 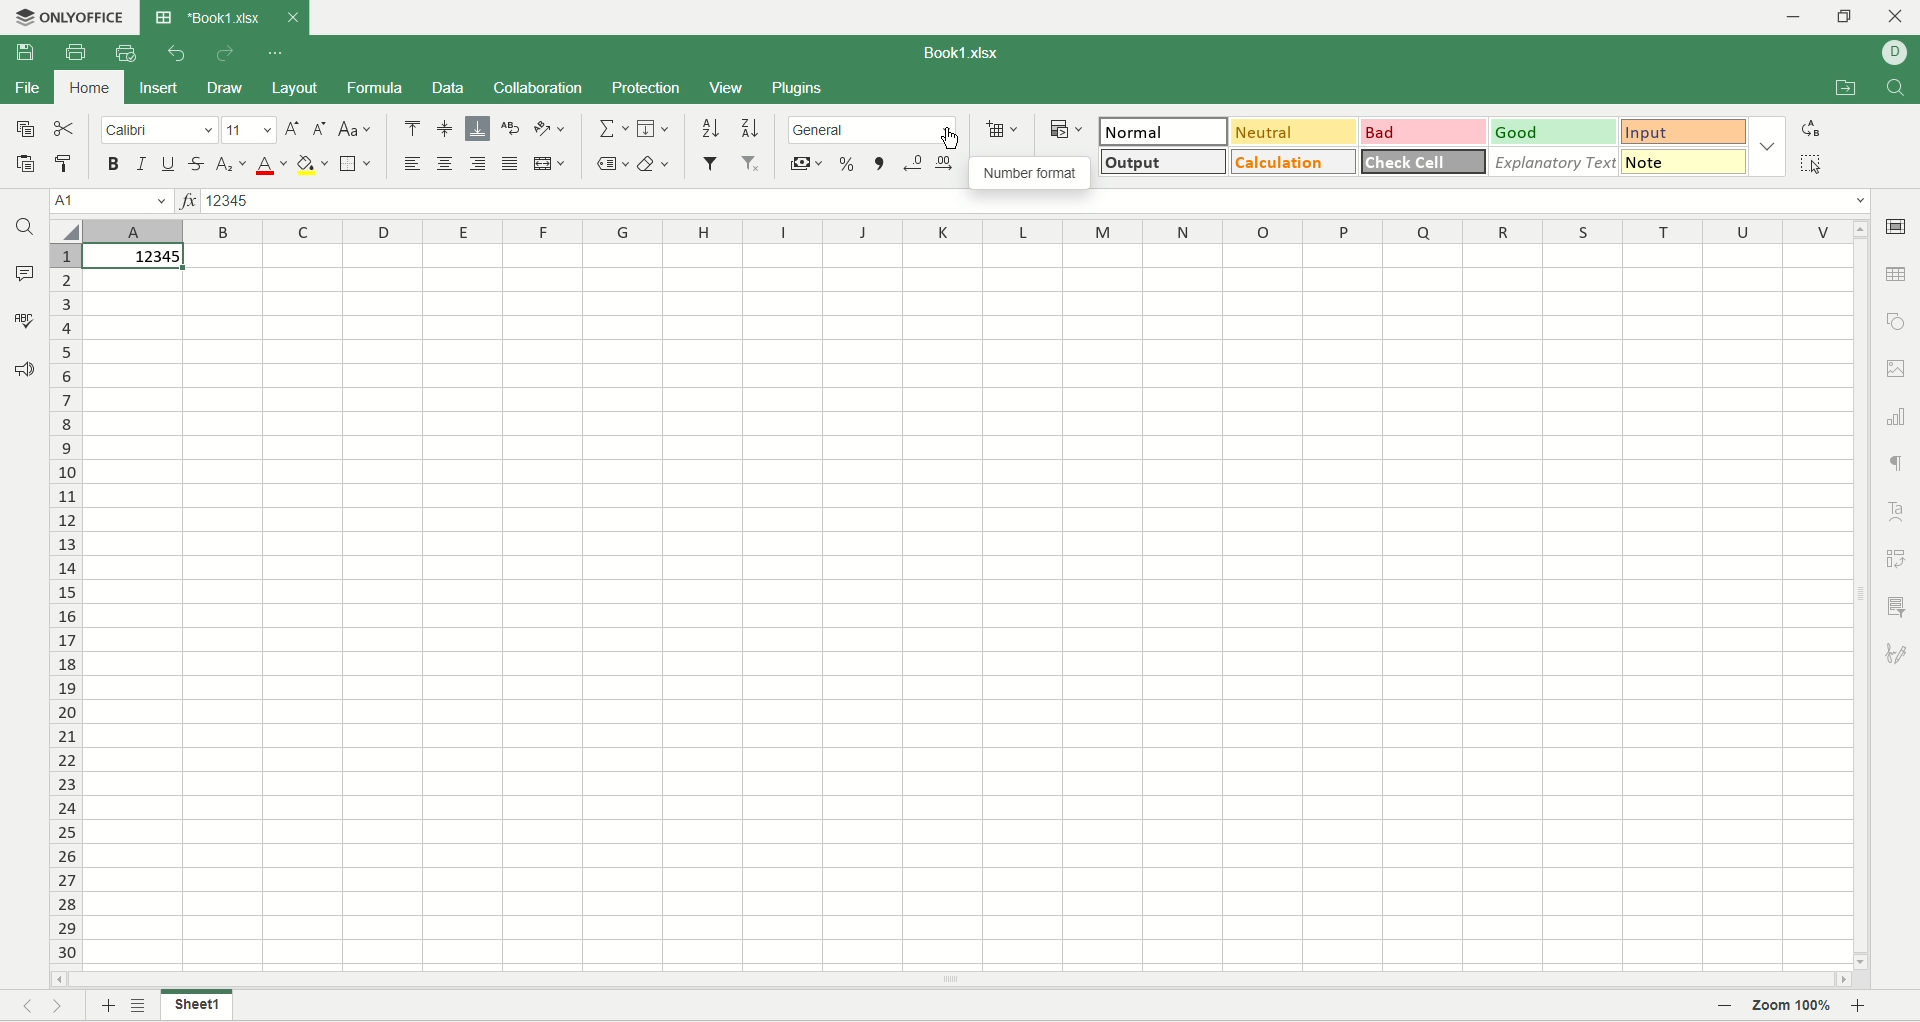 What do you see at coordinates (1900, 369) in the screenshot?
I see `image settings` at bounding box center [1900, 369].